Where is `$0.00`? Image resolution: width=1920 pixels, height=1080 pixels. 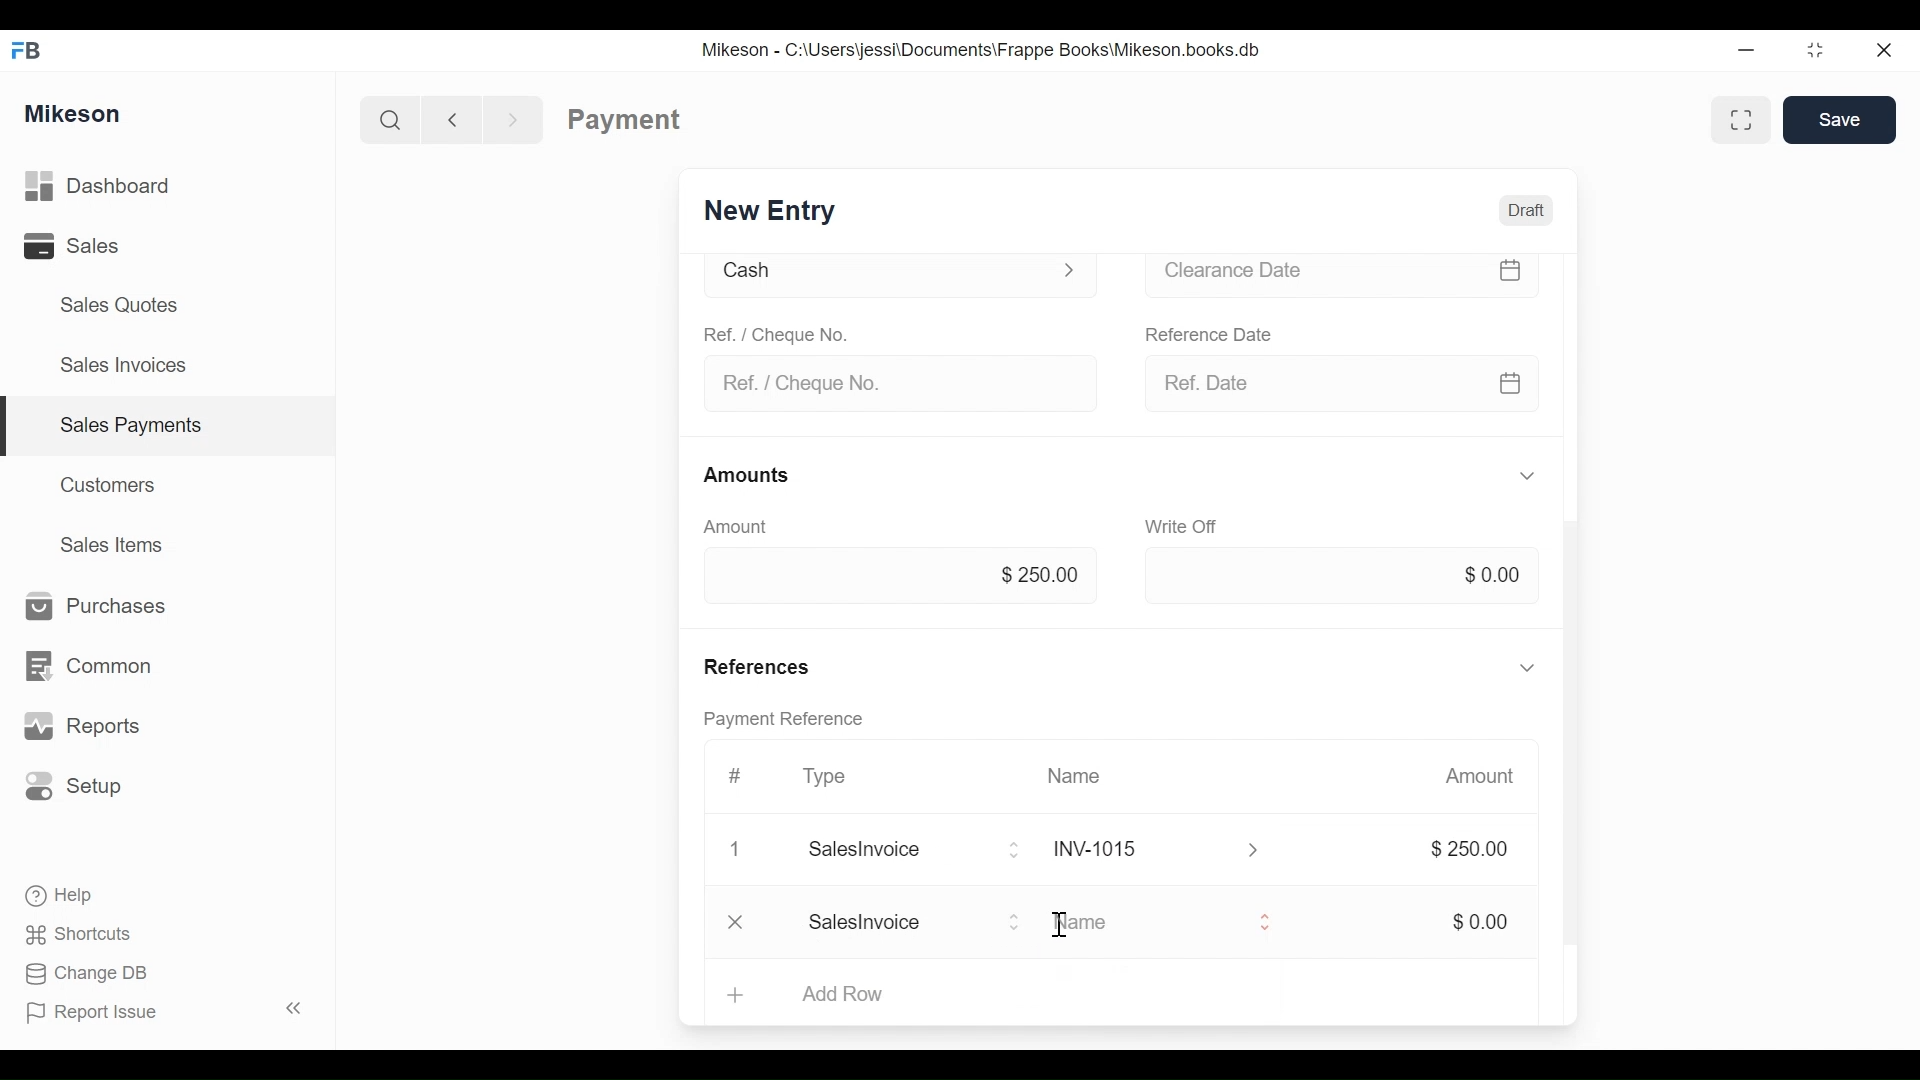
$0.00 is located at coordinates (1484, 924).